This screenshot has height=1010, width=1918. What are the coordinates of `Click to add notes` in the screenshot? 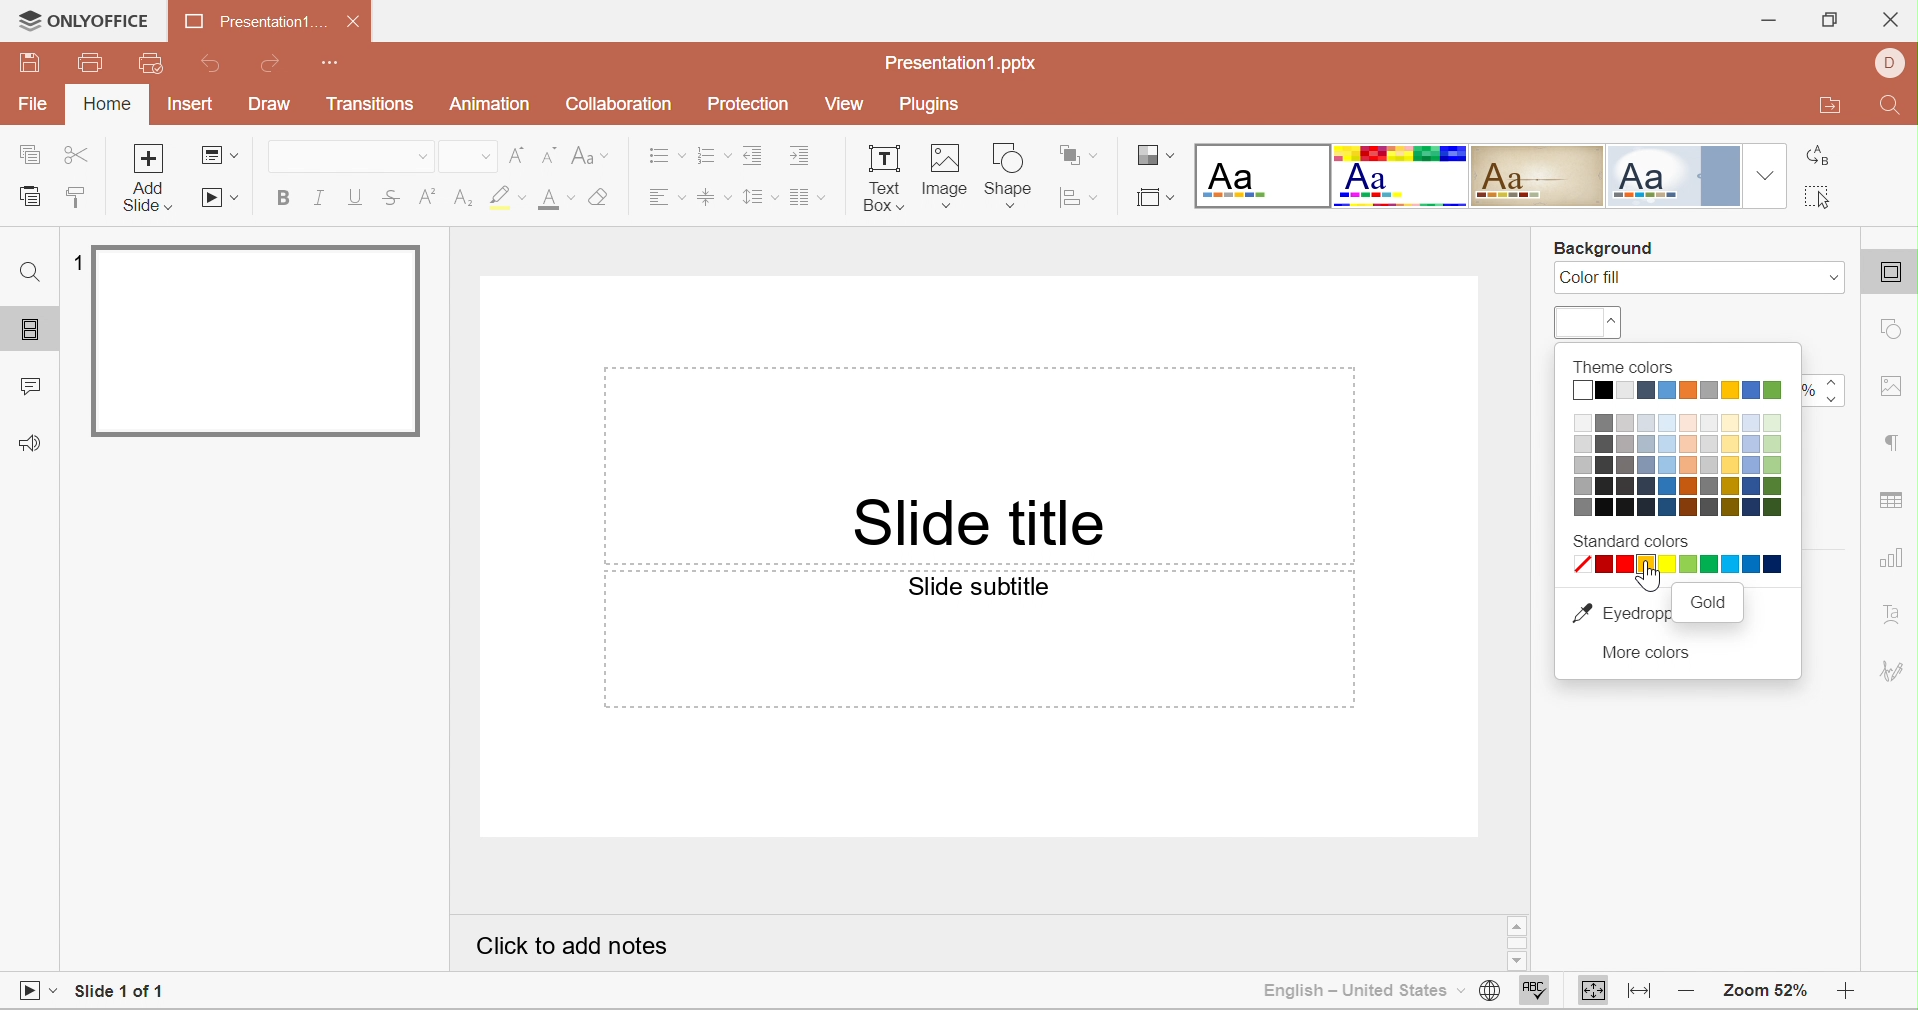 It's located at (565, 944).